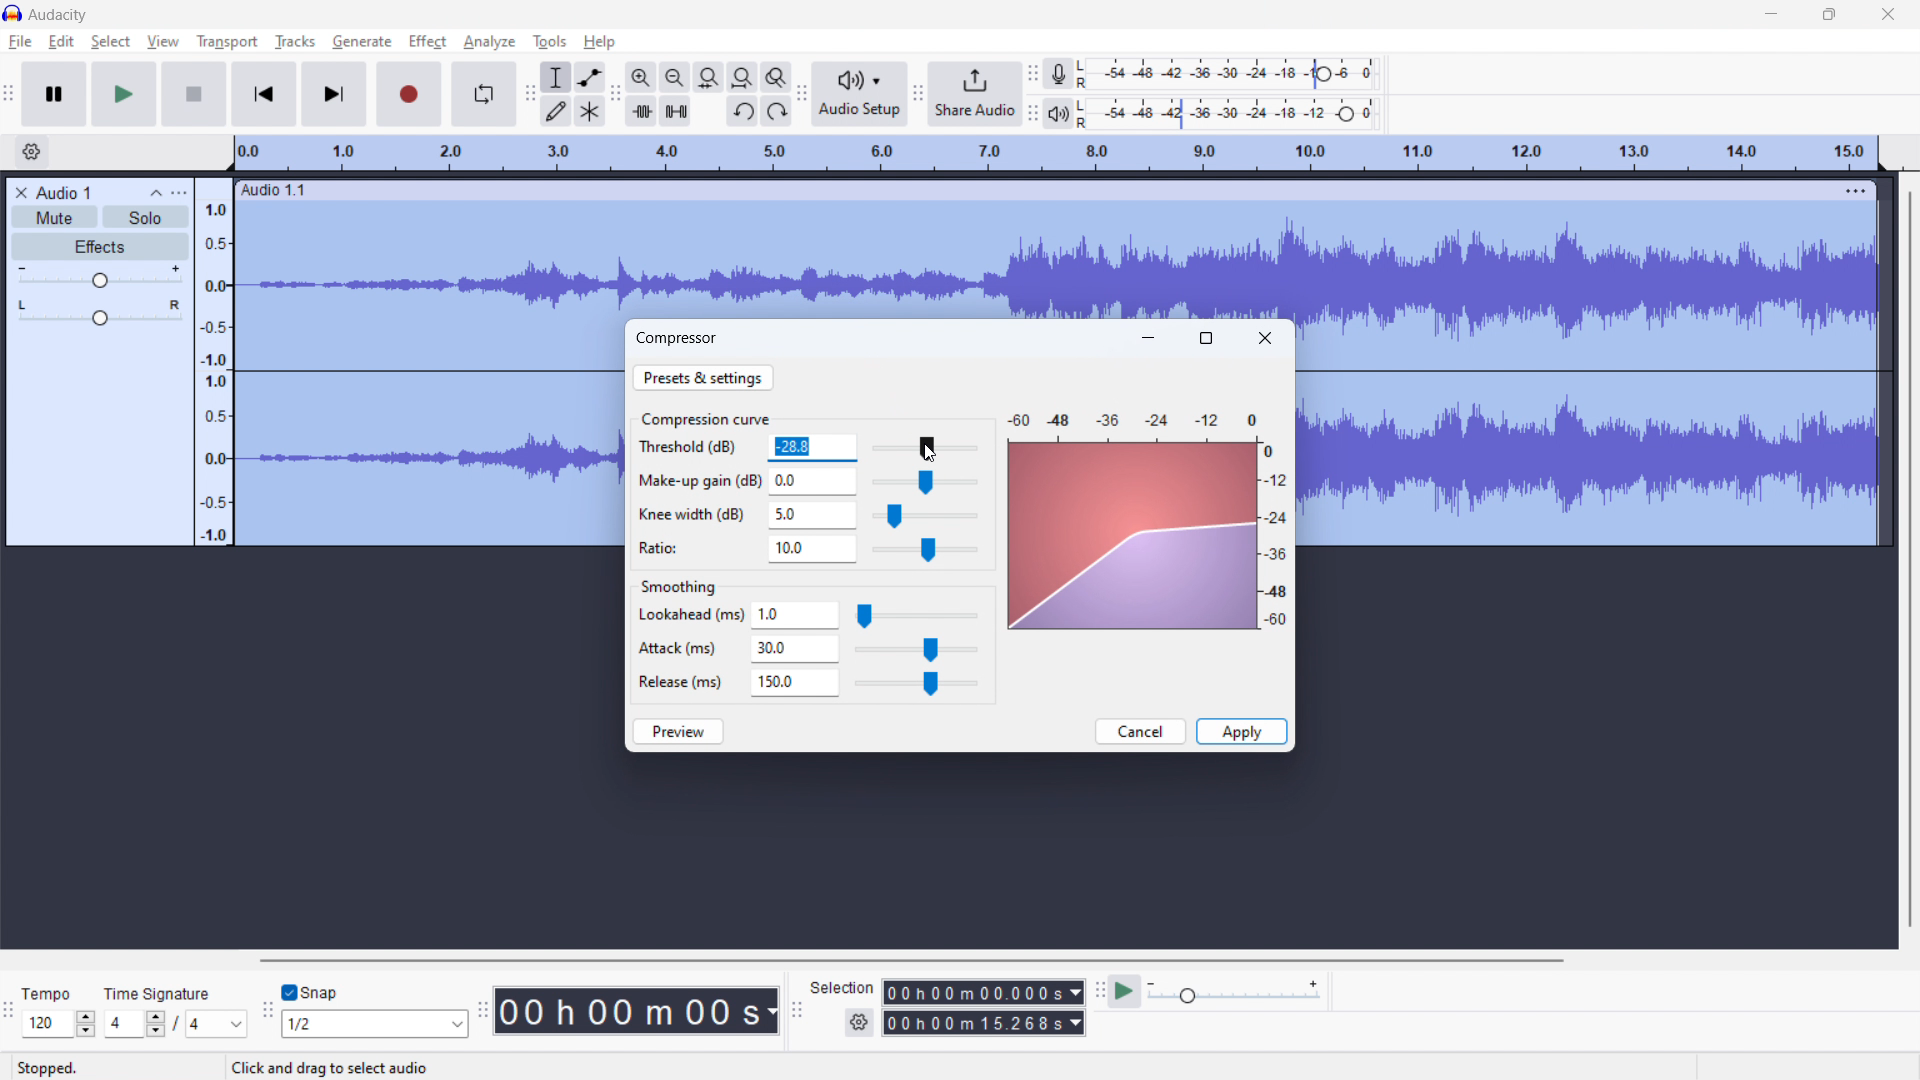  I want to click on  Threshold (dB), so click(696, 449).